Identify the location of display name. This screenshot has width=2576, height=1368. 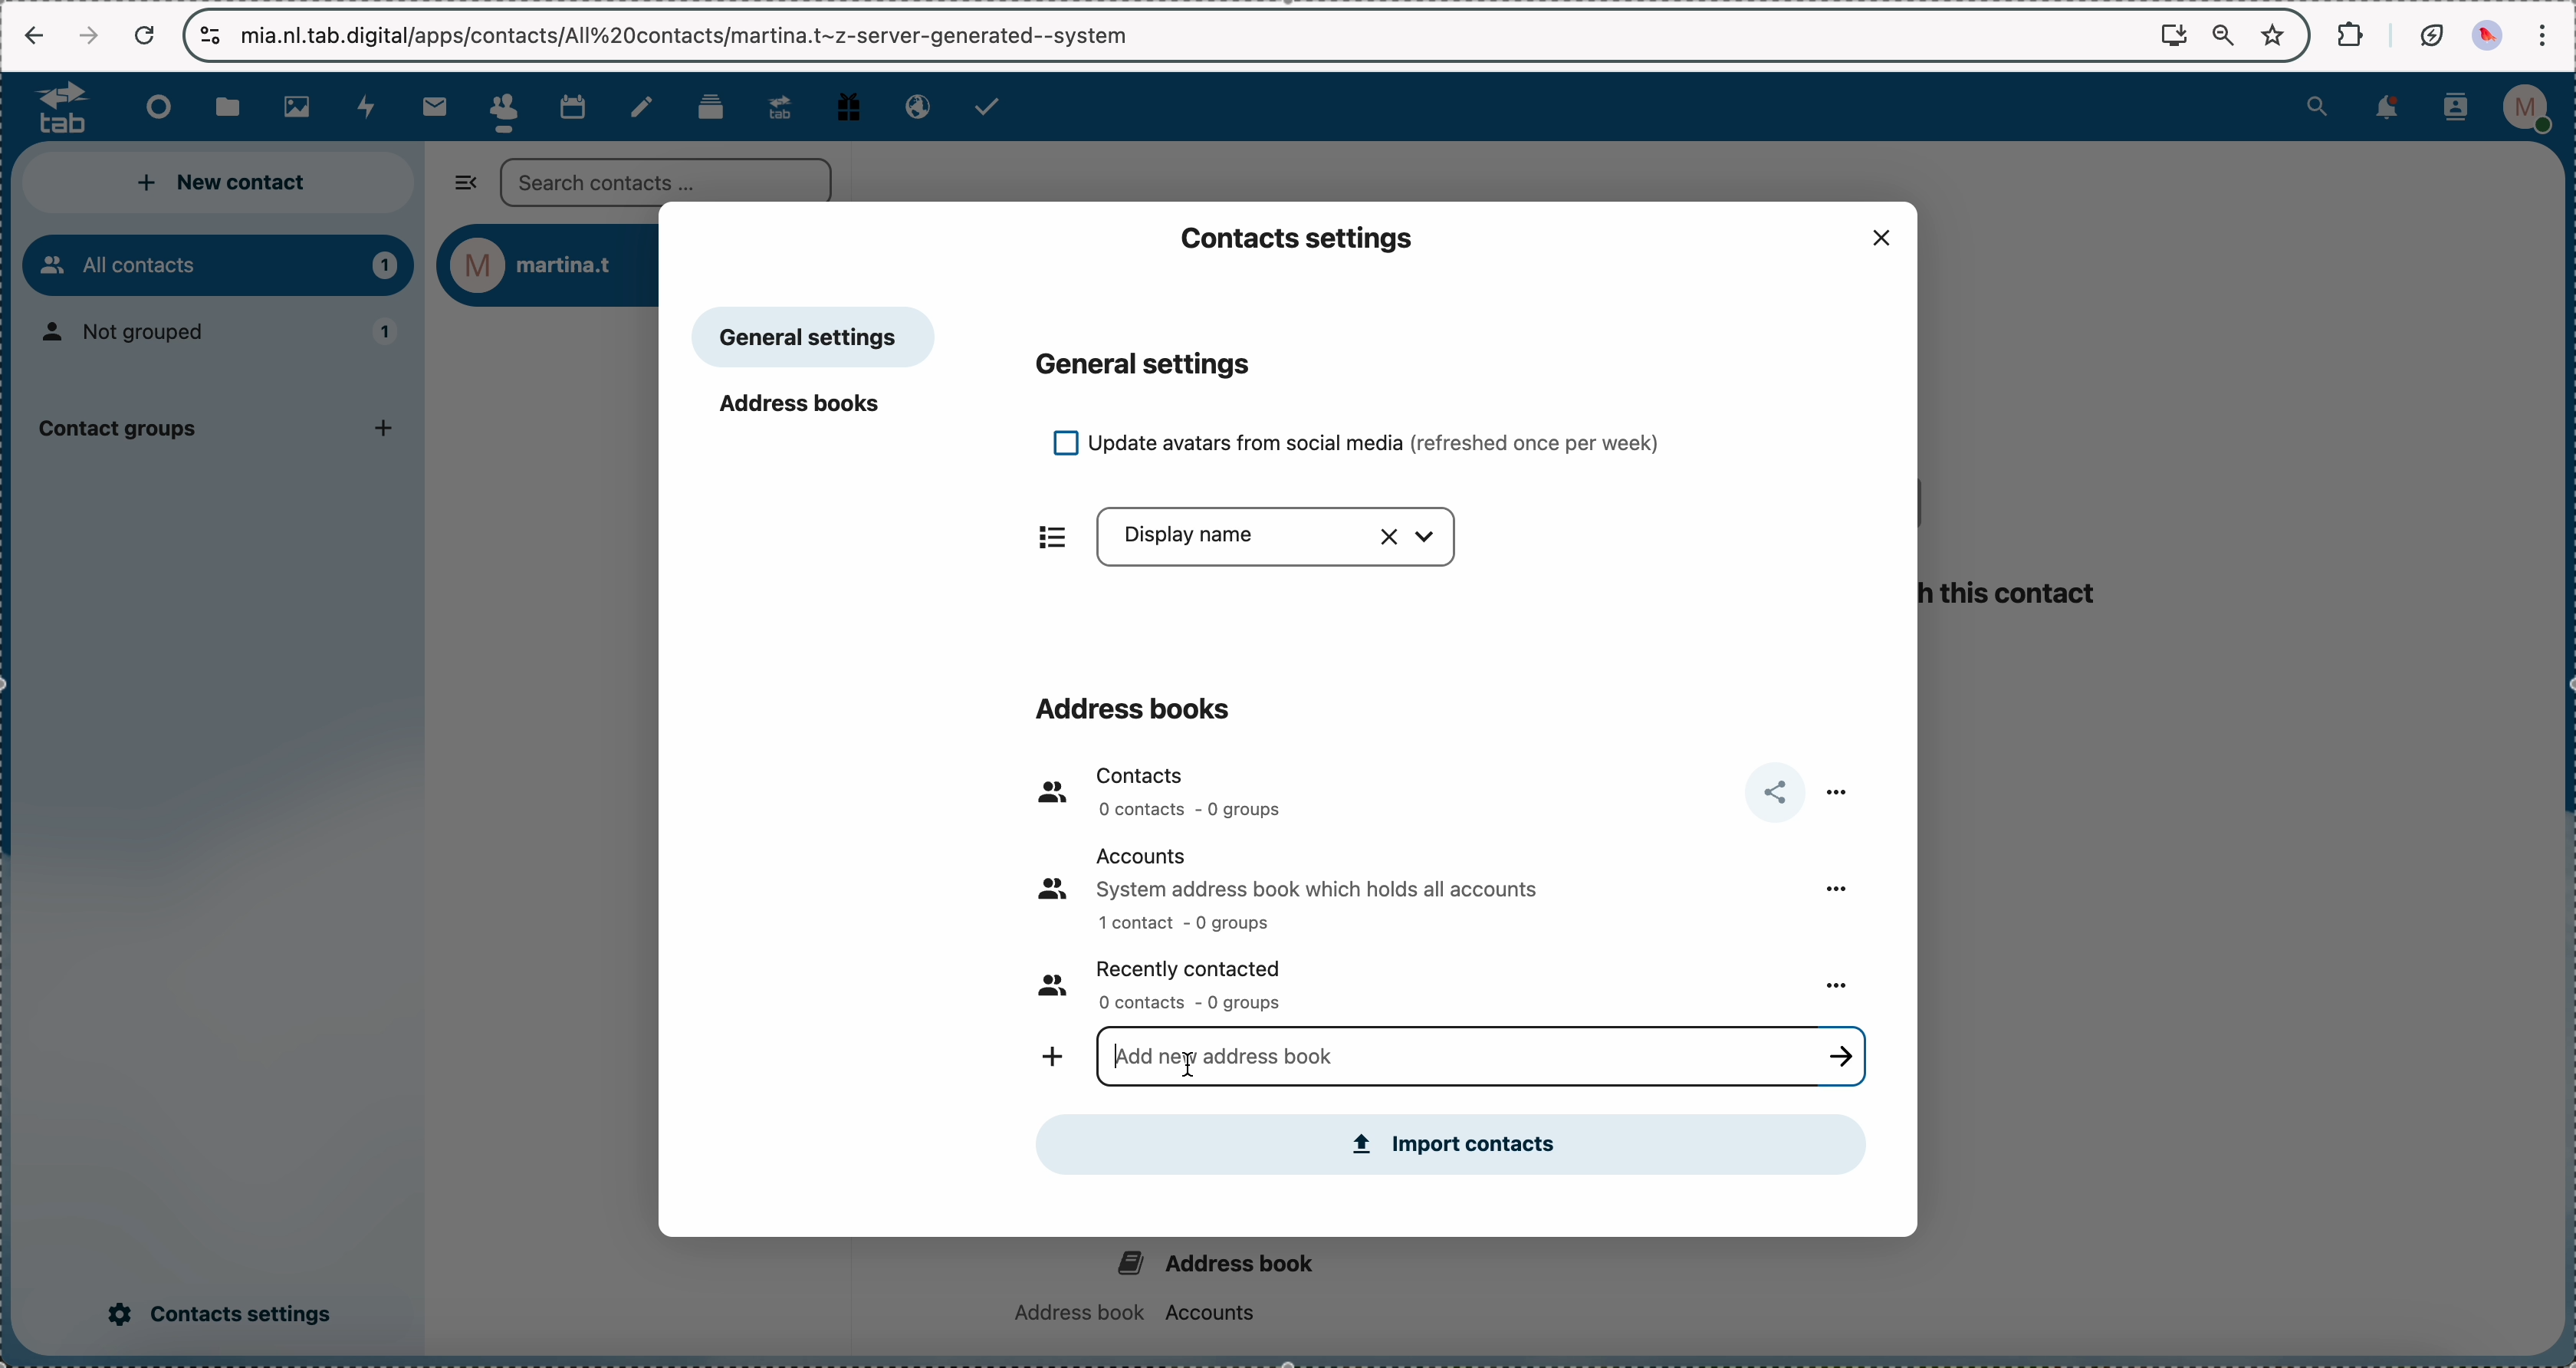
(1283, 540).